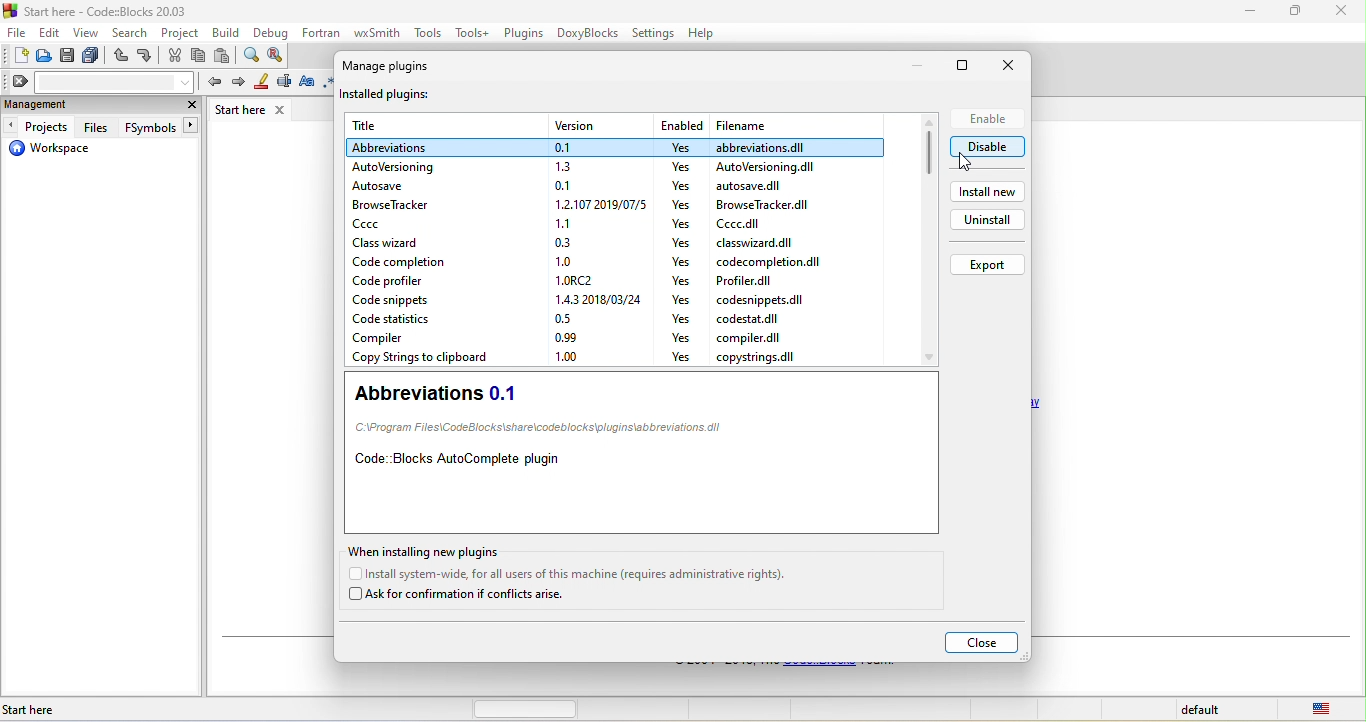 This screenshot has width=1366, height=722. What do you see at coordinates (987, 223) in the screenshot?
I see `uninstall` at bounding box center [987, 223].